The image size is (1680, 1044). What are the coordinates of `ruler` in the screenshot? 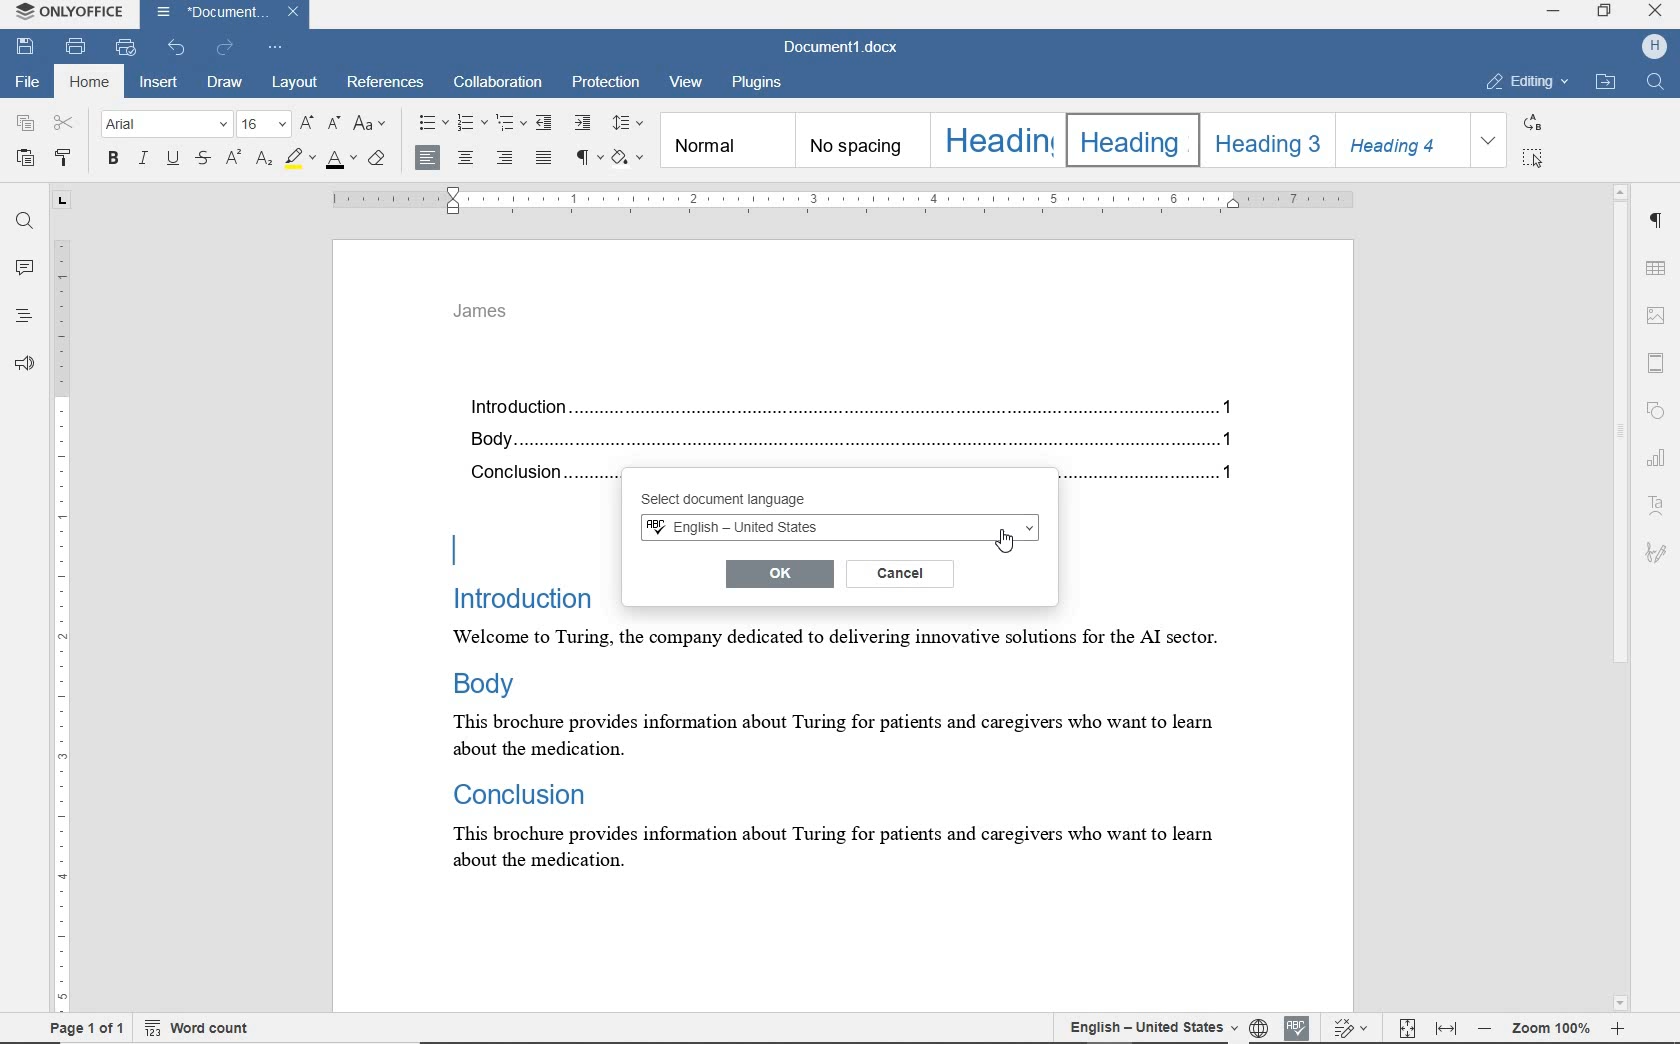 It's located at (841, 200).